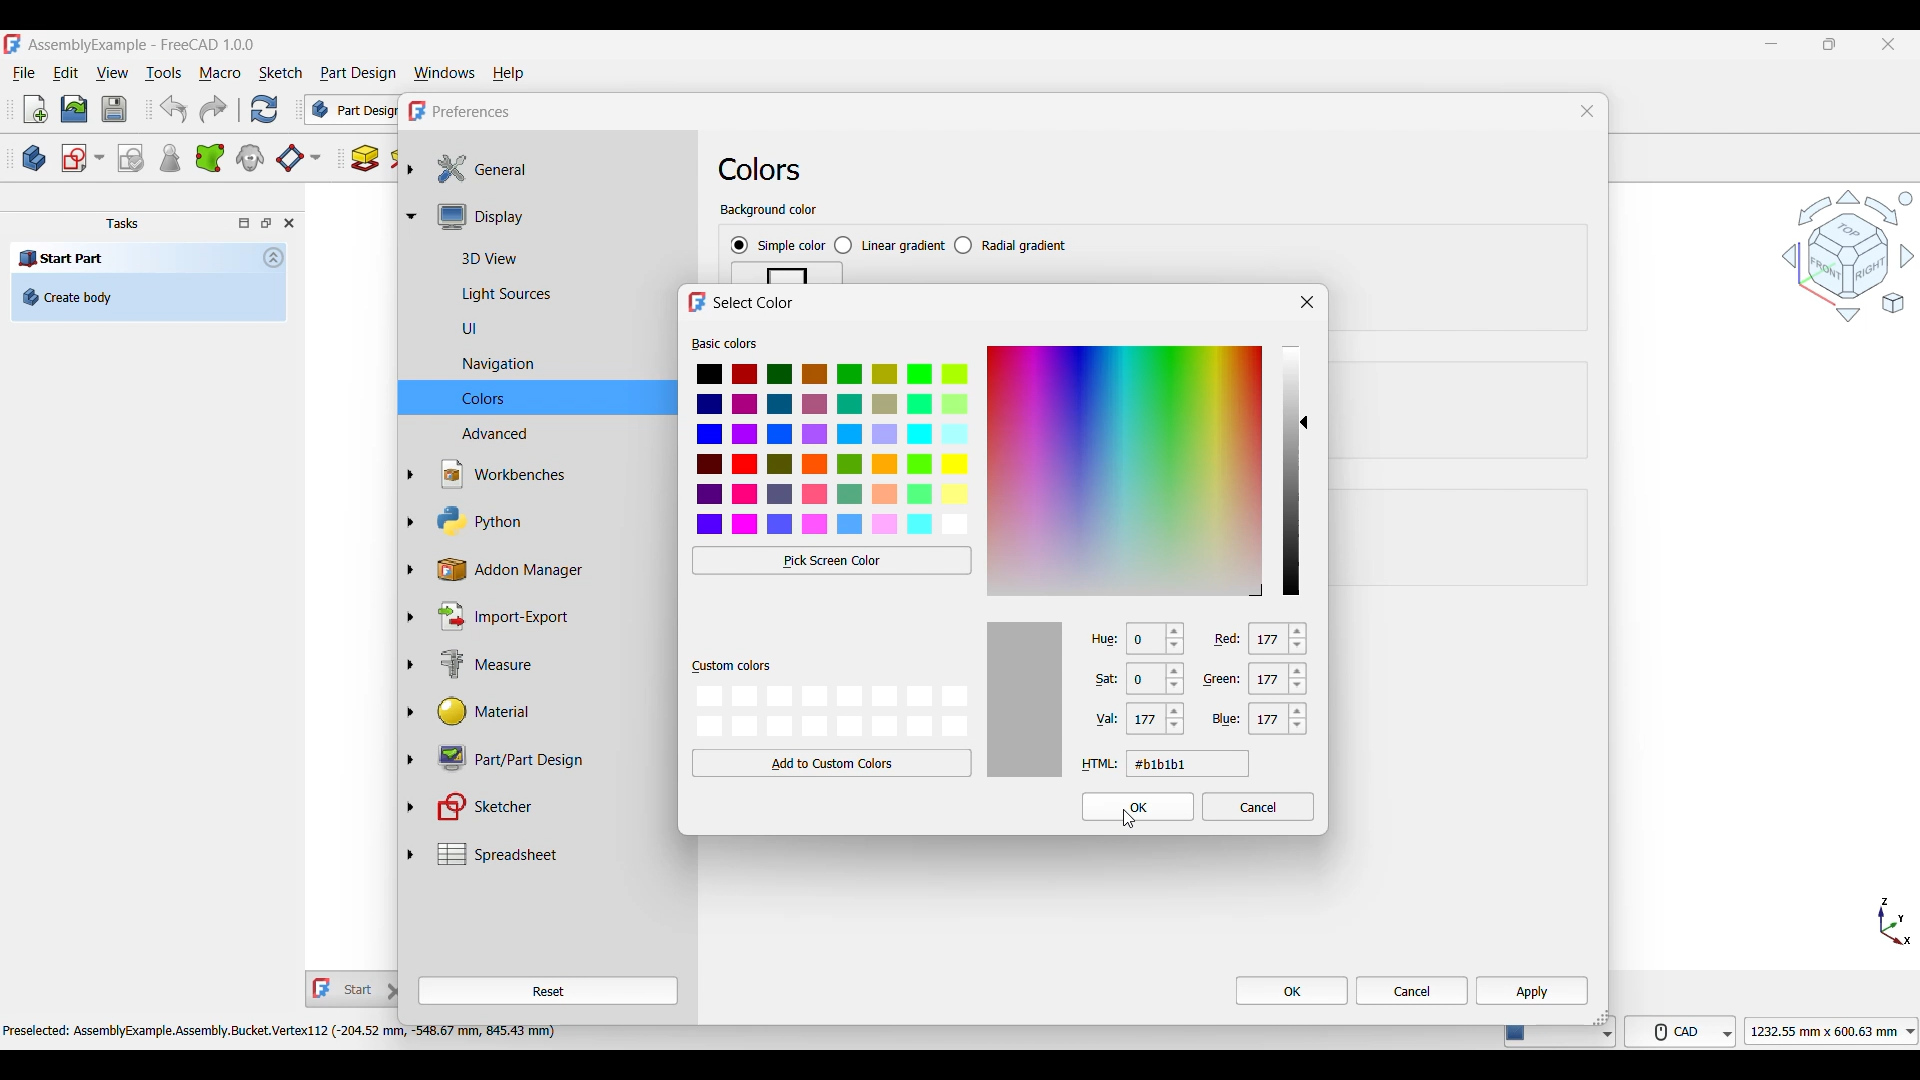  Describe the element at coordinates (12, 44) in the screenshot. I see `Software logo` at that location.